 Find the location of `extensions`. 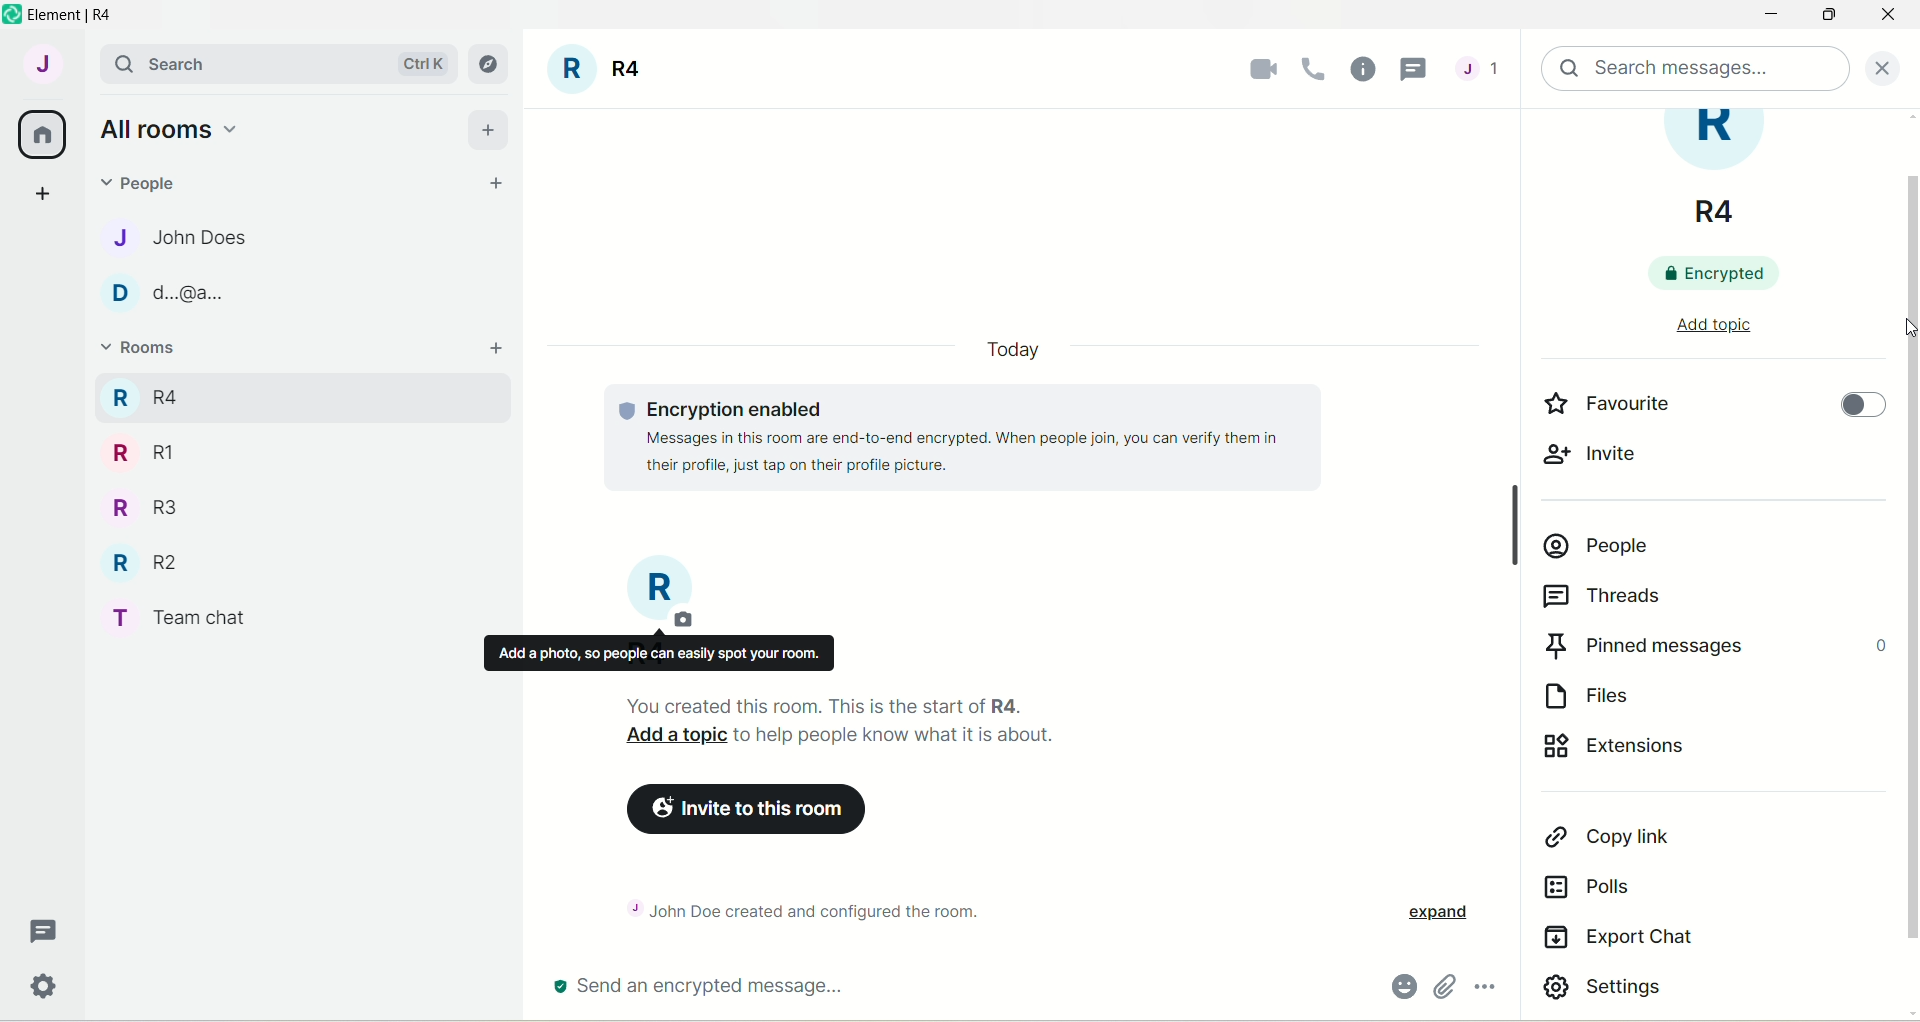

extensions is located at coordinates (1643, 752).